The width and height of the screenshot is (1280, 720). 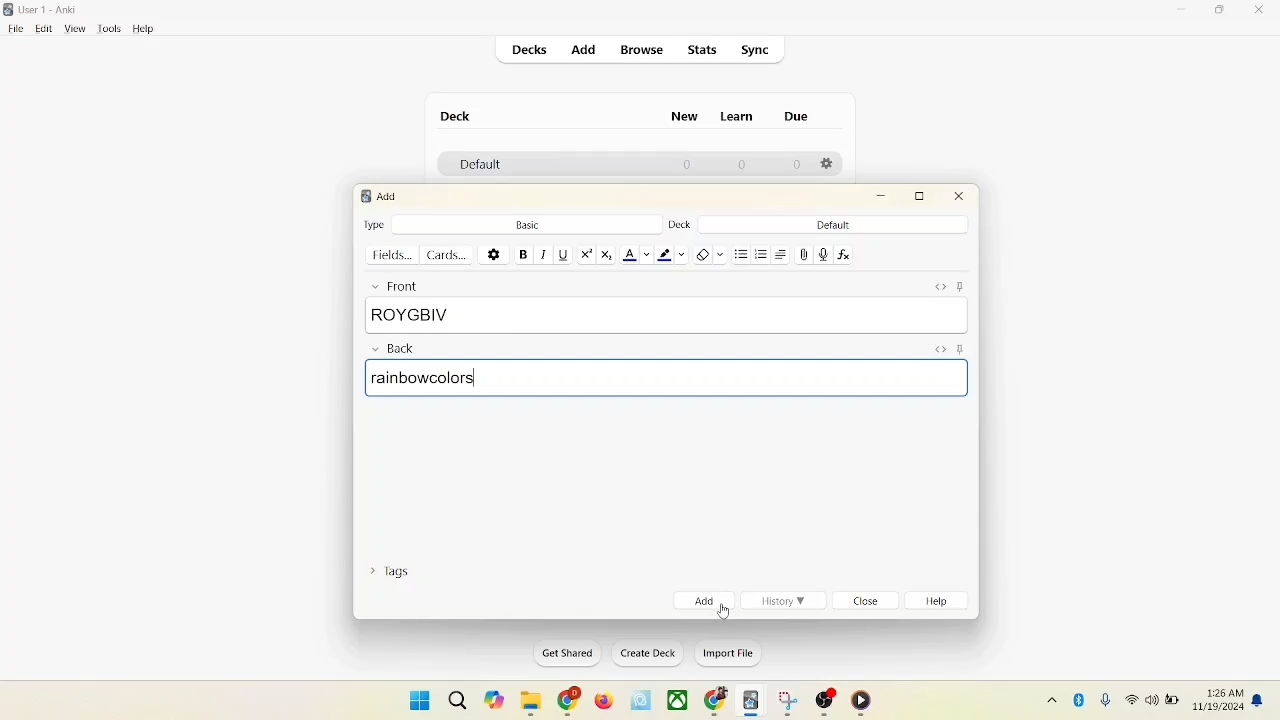 What do you see at coordinates (940, 286) in the screenshot?
I see `HTML editor` at bounding box center [940, 286].